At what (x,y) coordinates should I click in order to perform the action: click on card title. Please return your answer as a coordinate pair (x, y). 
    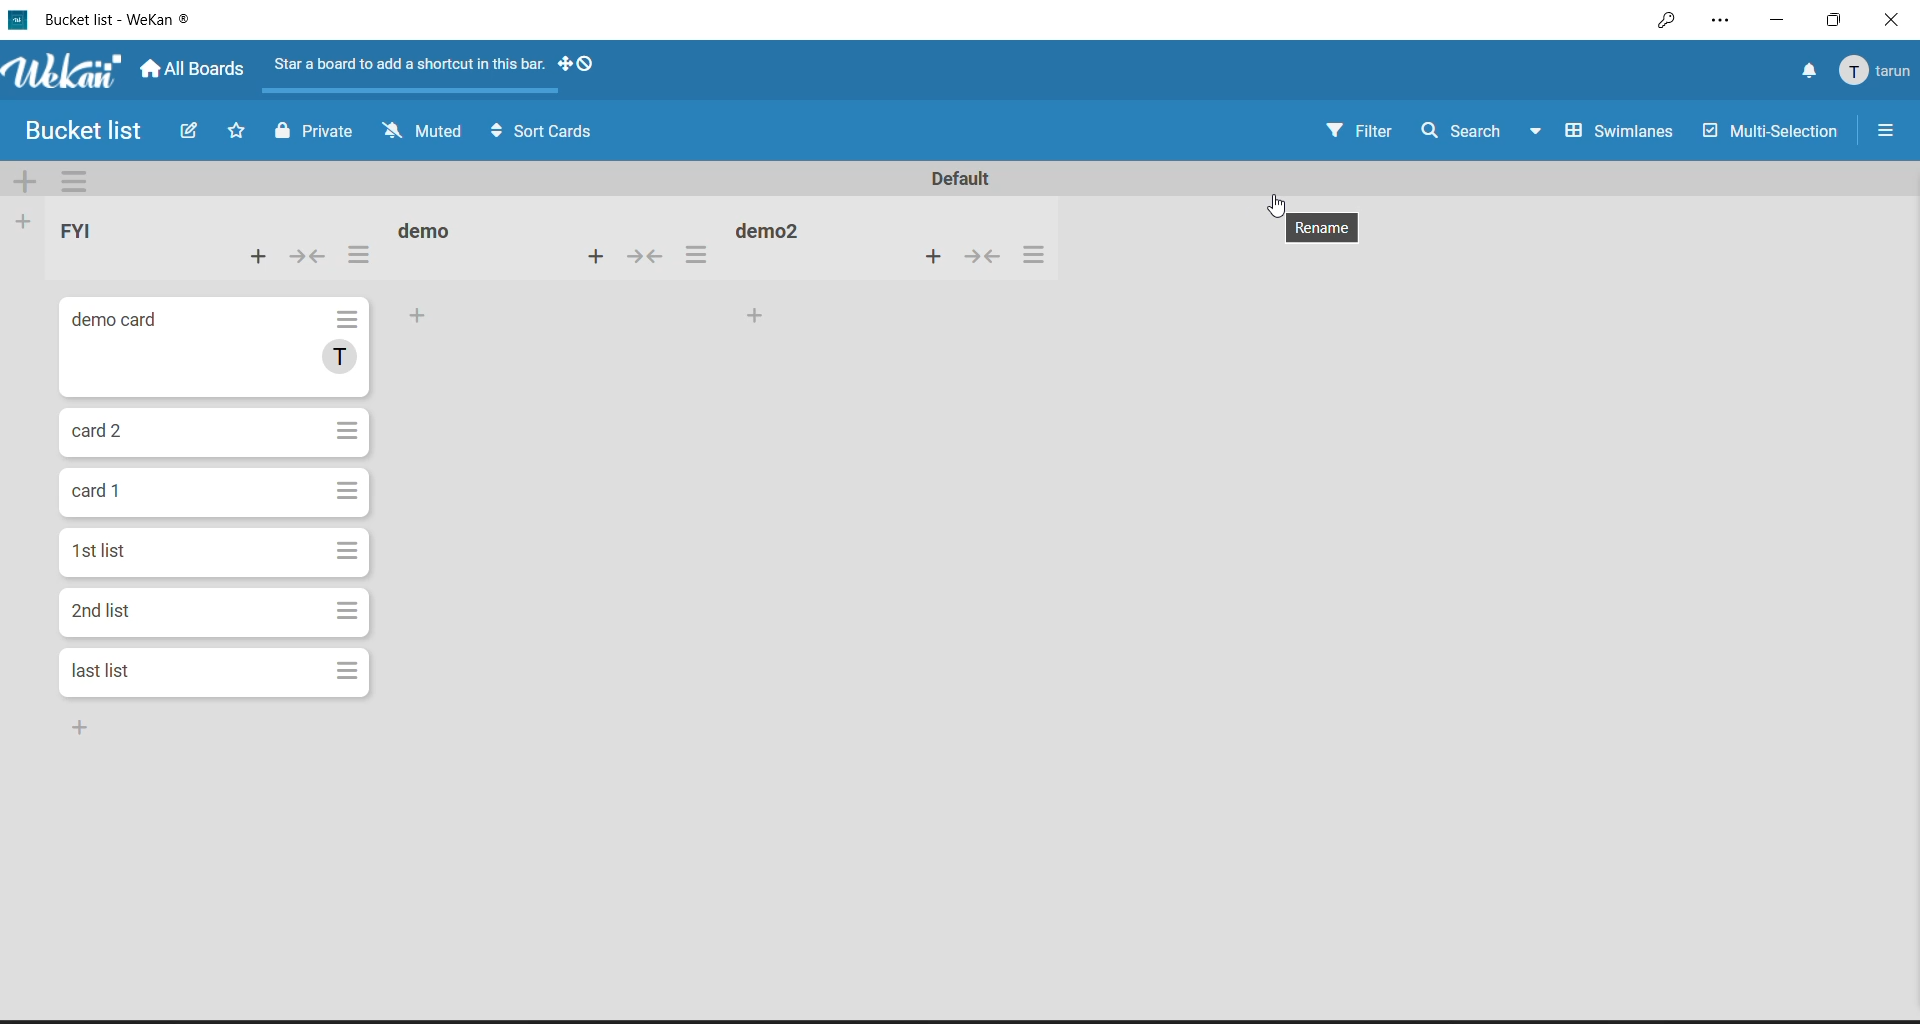
    Looking at the image, I should click on (107, 497).